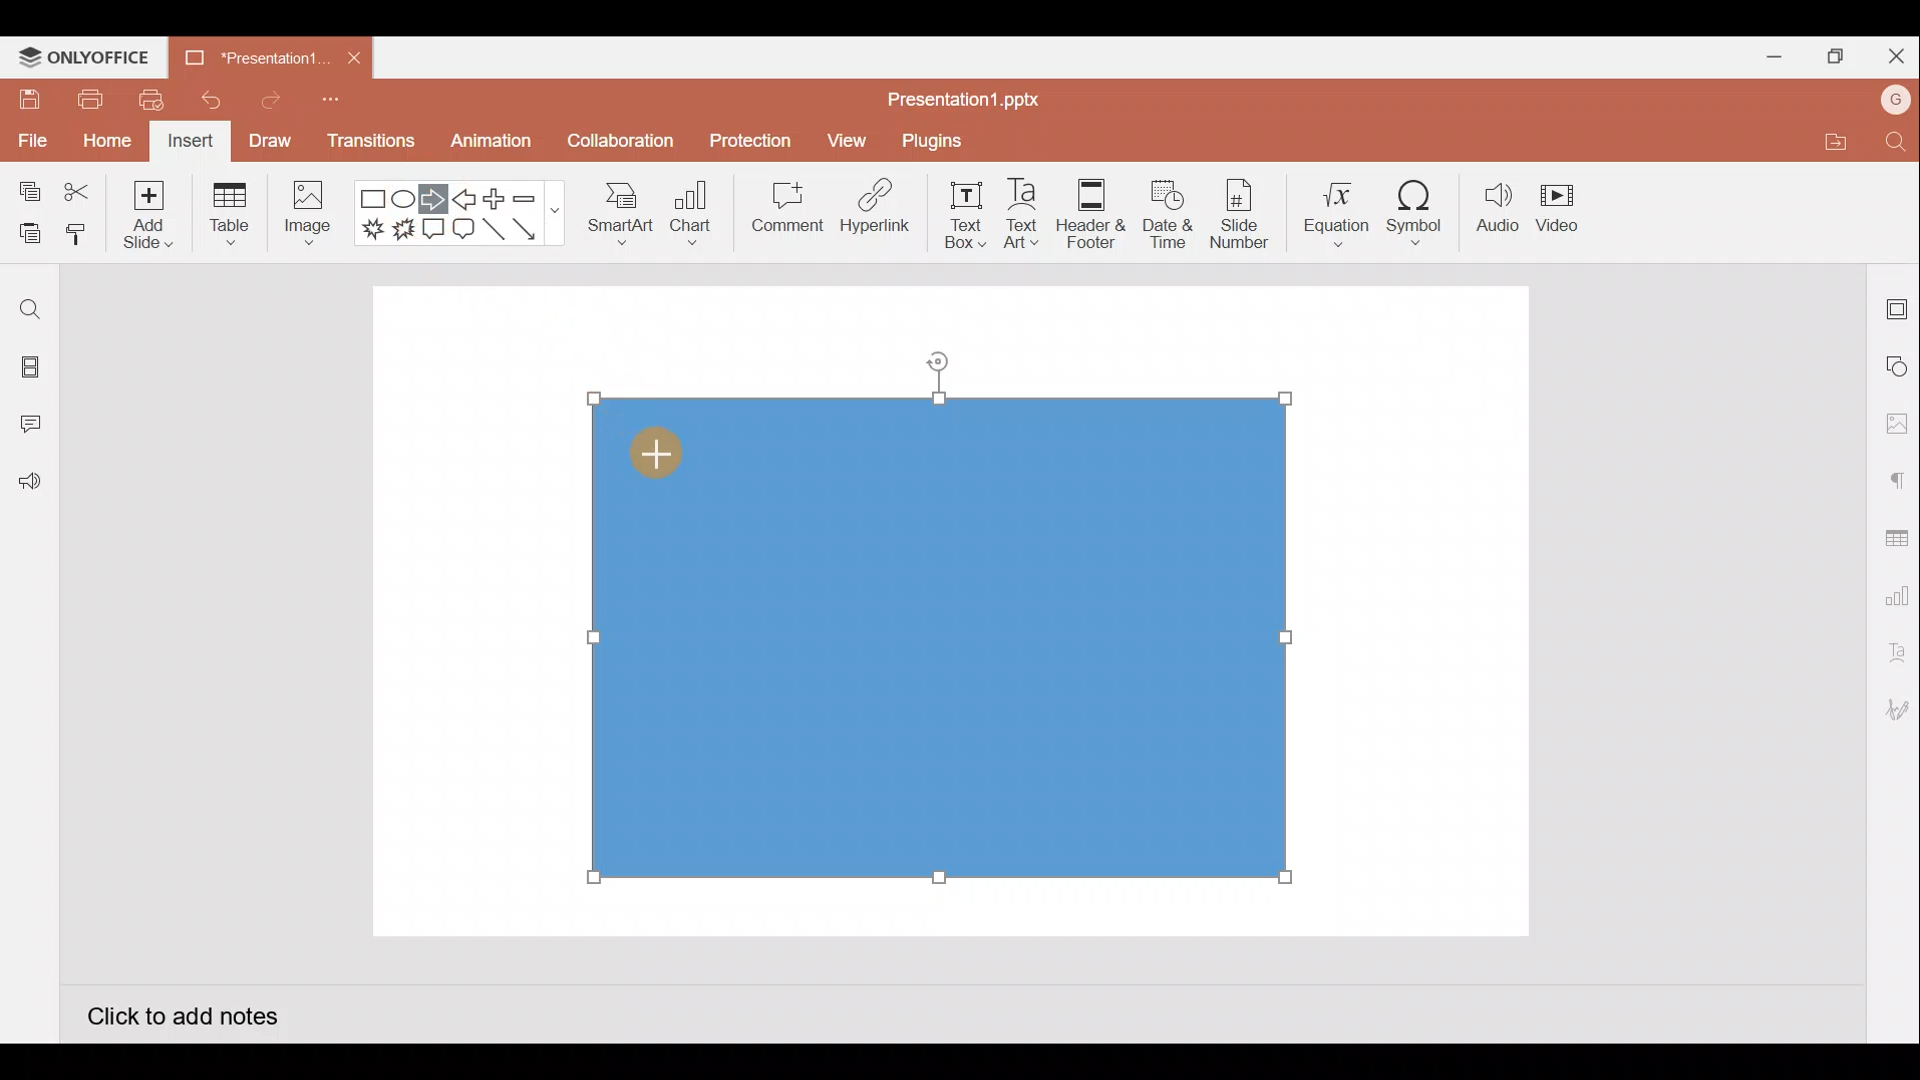 This screenshot has height=1080, width=1920. What do you see at coordinates (1898, 305) in the screenshot?
I see `Slide settings` at bounding box center [1898, 305].